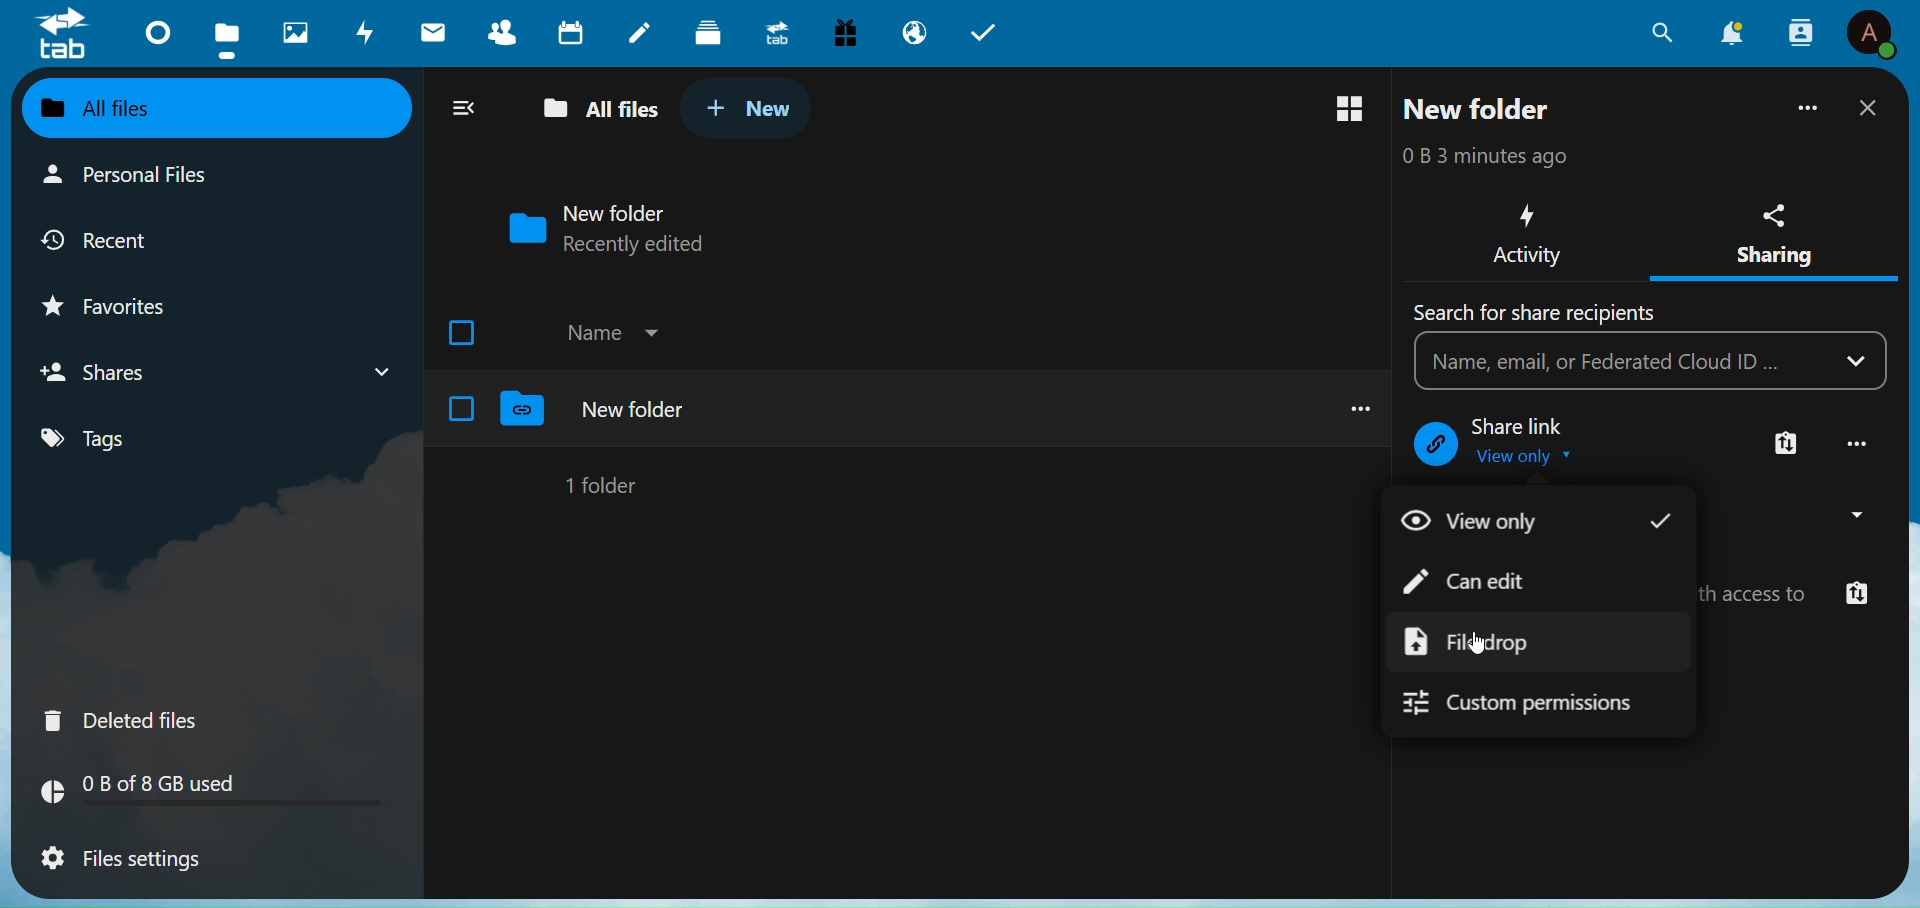 Image resolution: width=1920 pixels, height=908 pixels. I want to click on filedrop, so click(1484, 642).